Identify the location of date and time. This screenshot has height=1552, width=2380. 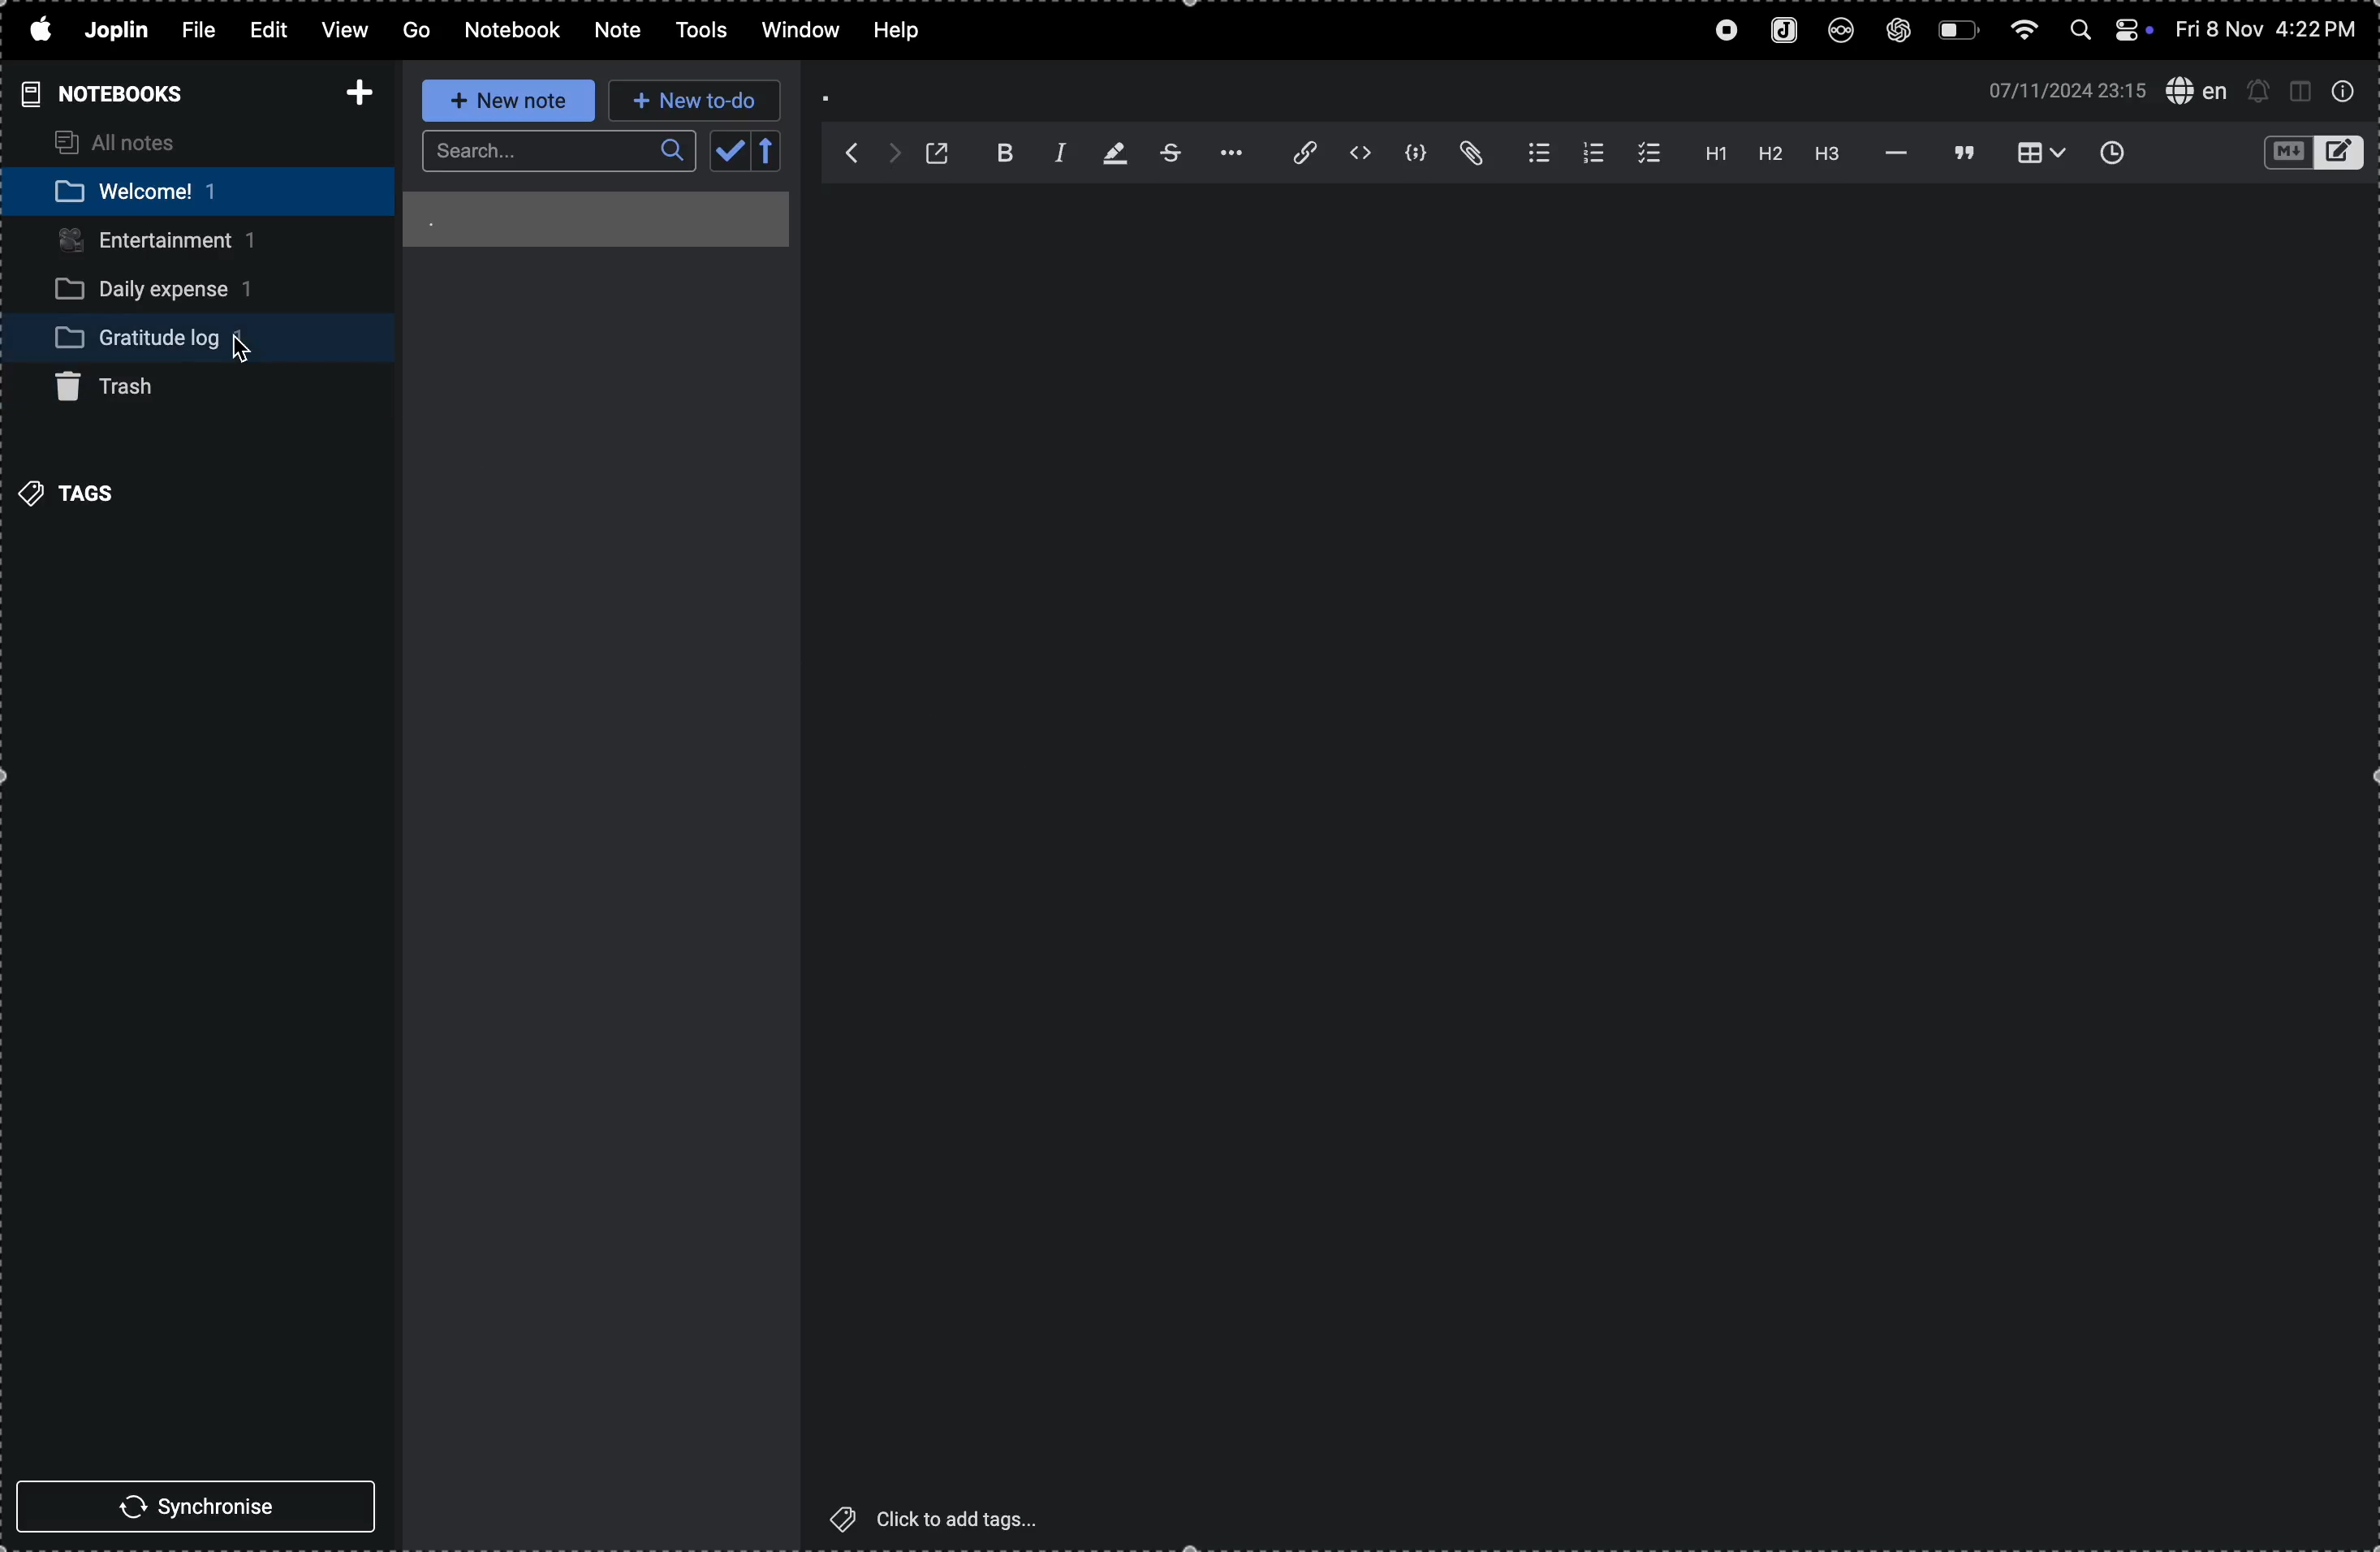
(2064, 89).